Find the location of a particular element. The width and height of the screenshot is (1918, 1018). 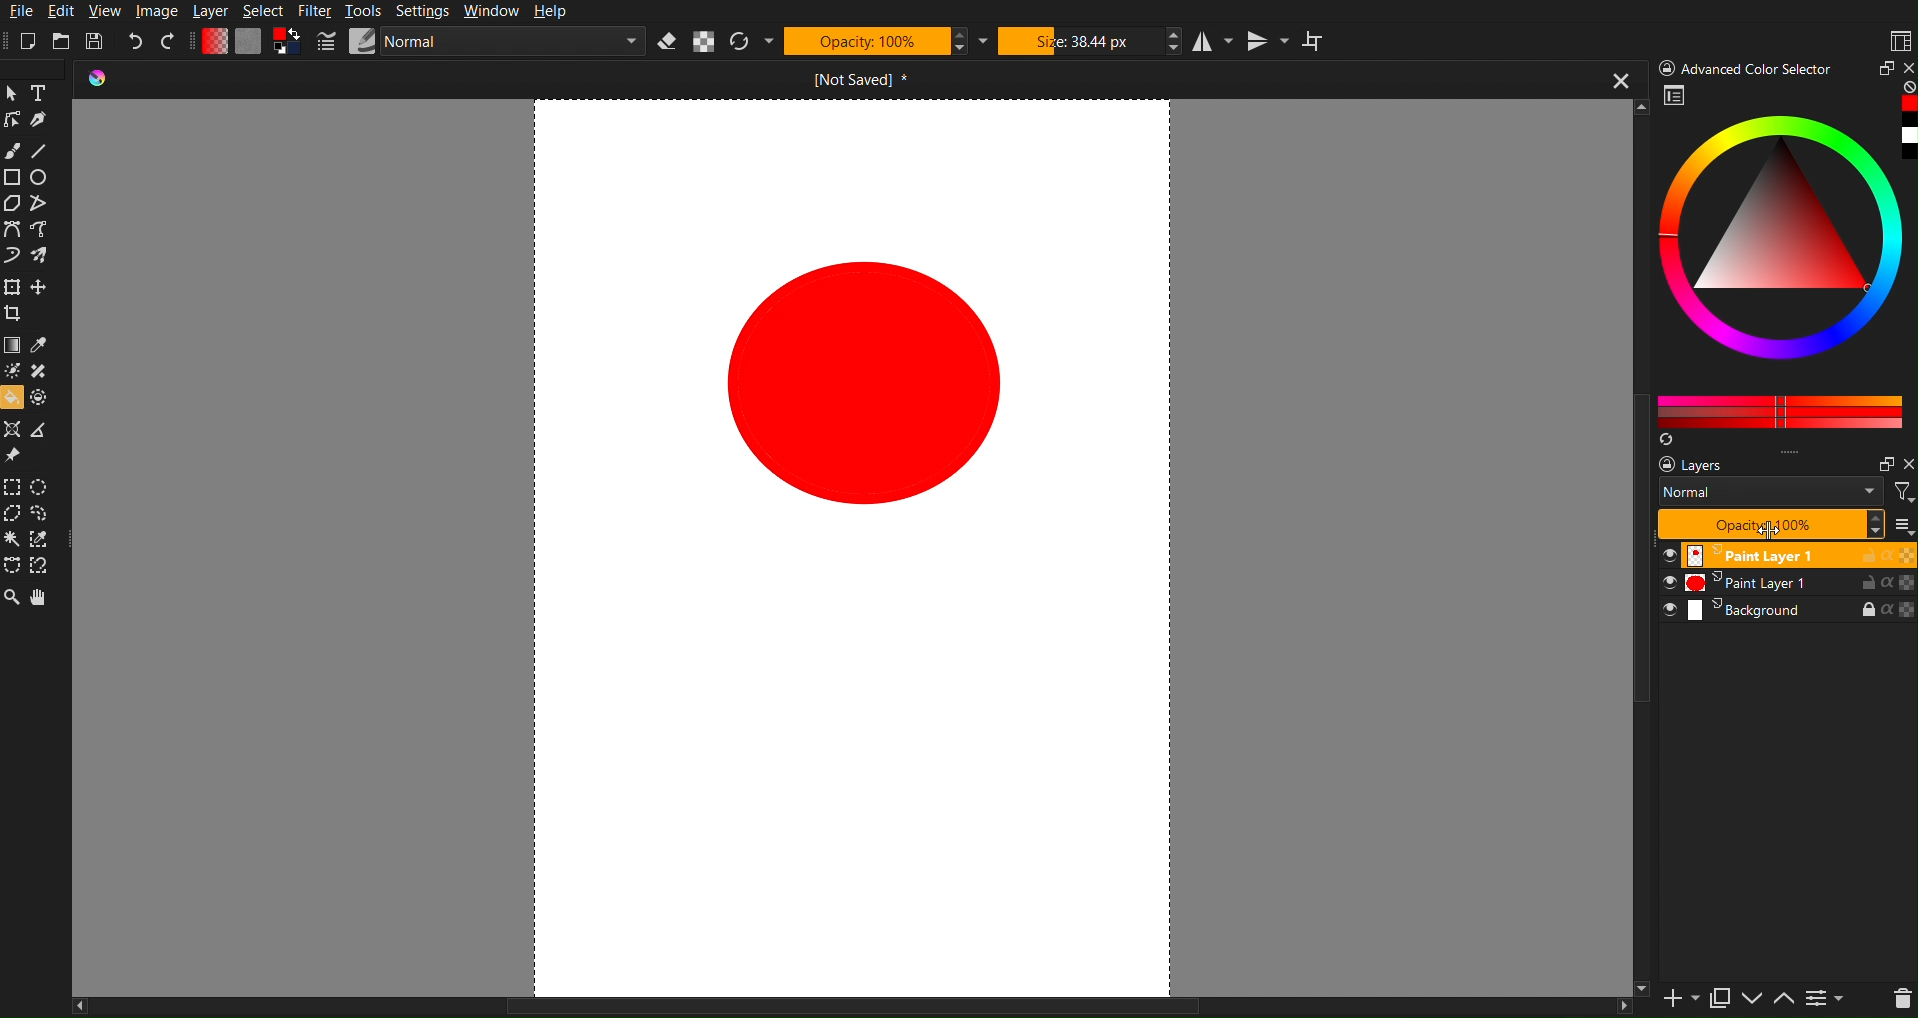

Close  is located at coordinates (1906, 466).